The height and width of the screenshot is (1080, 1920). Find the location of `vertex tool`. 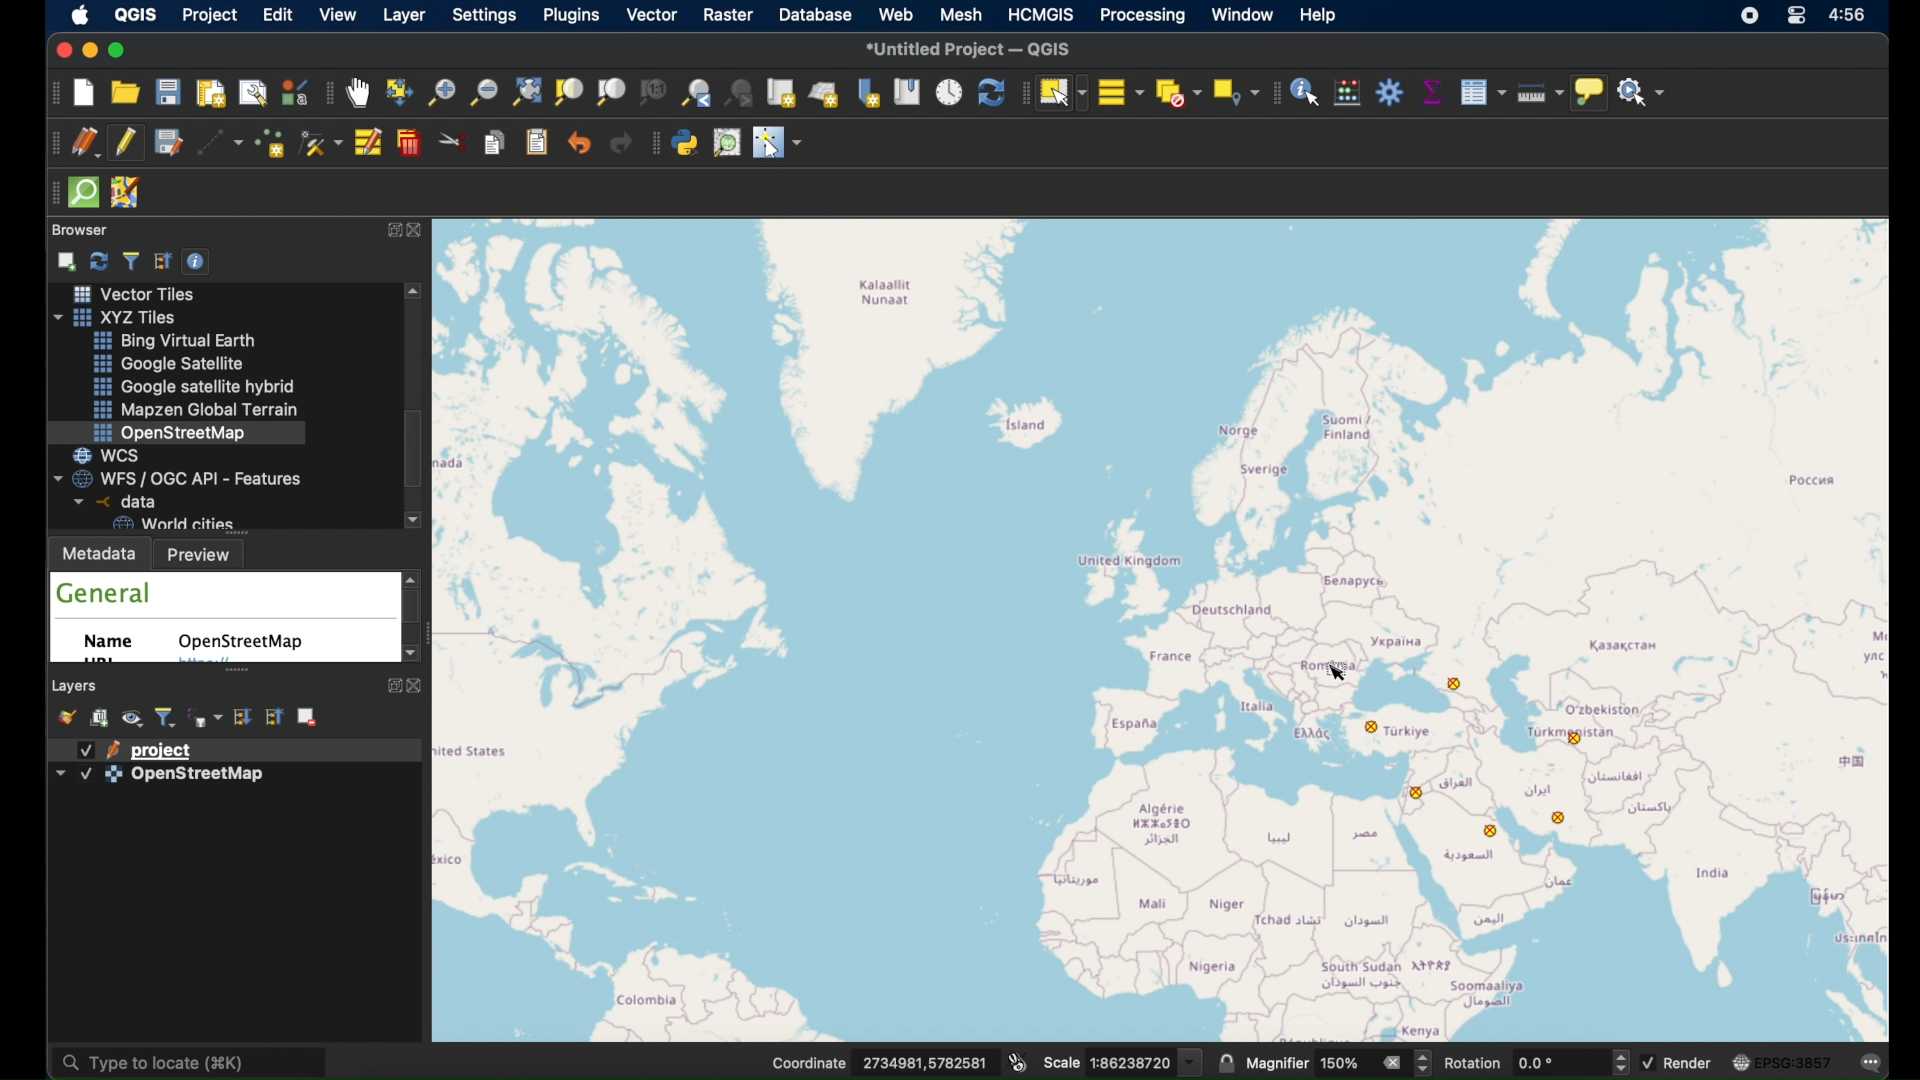

vertex tool is located at coordinates (321, 142).